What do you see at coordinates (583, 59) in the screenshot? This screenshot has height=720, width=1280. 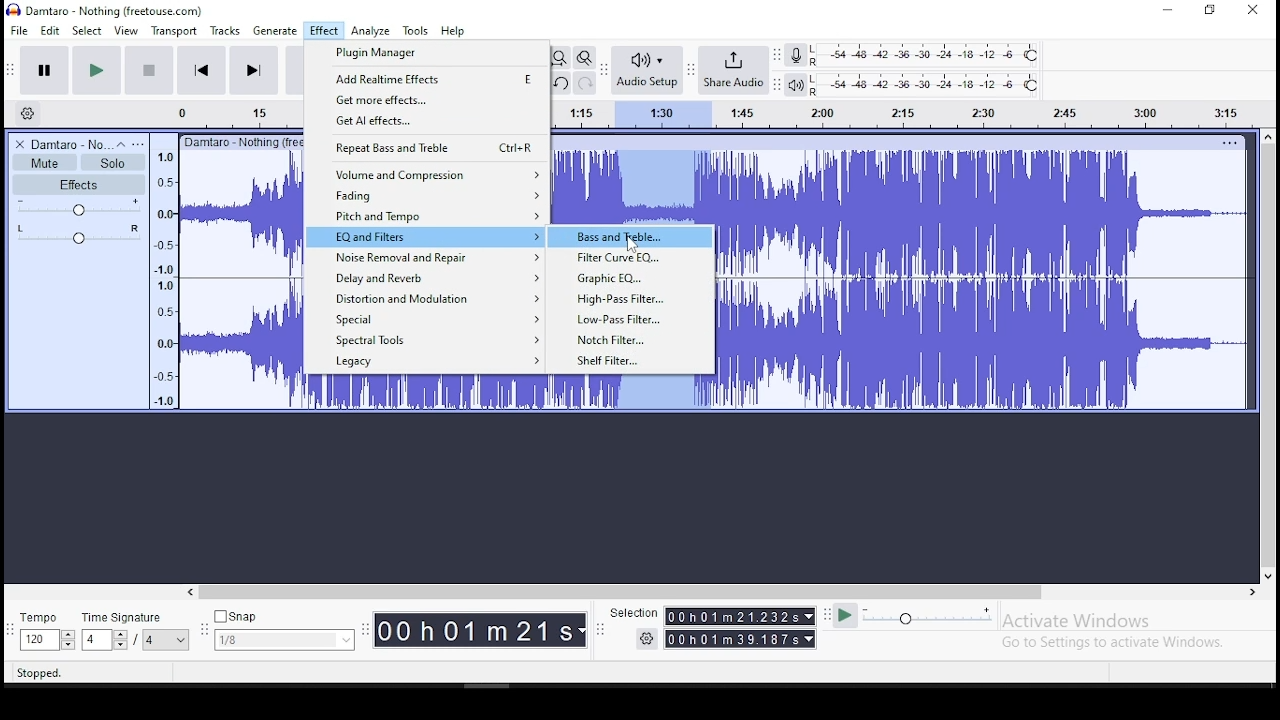 I see `zoom toggle` at bounding box center [583, 59].